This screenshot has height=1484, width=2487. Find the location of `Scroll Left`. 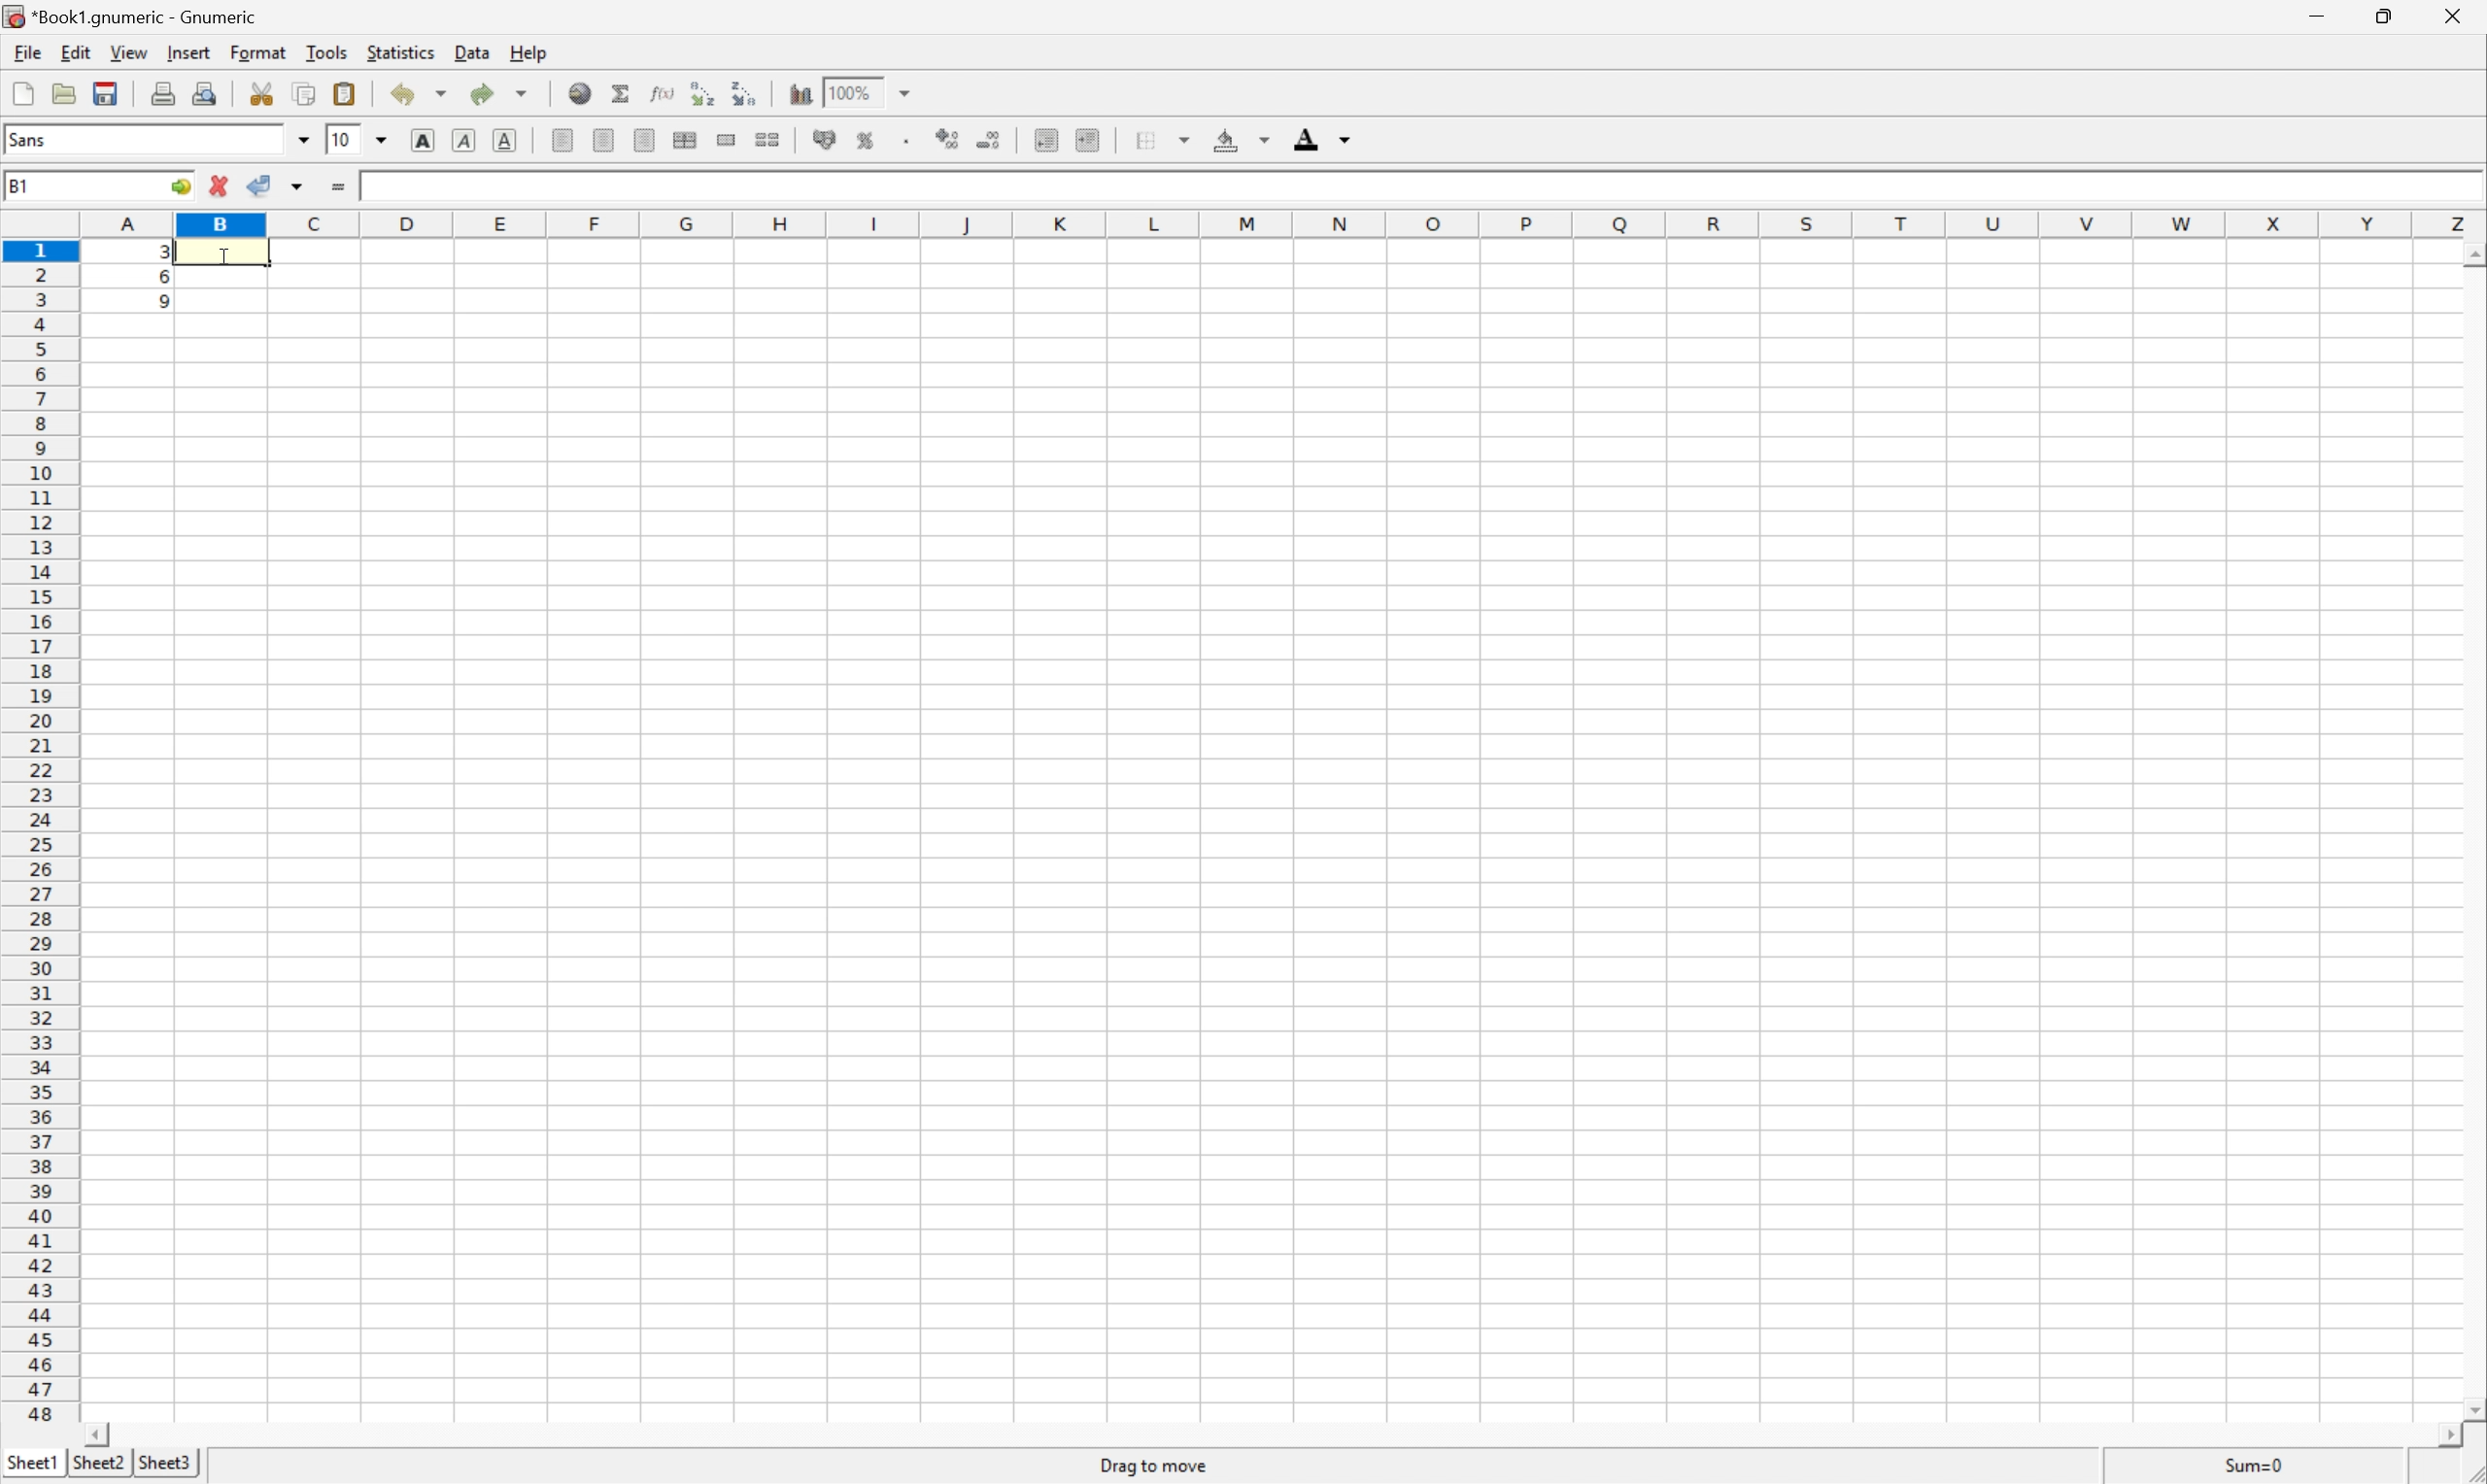

Scroll Left is located at coordinates (98, 1433).